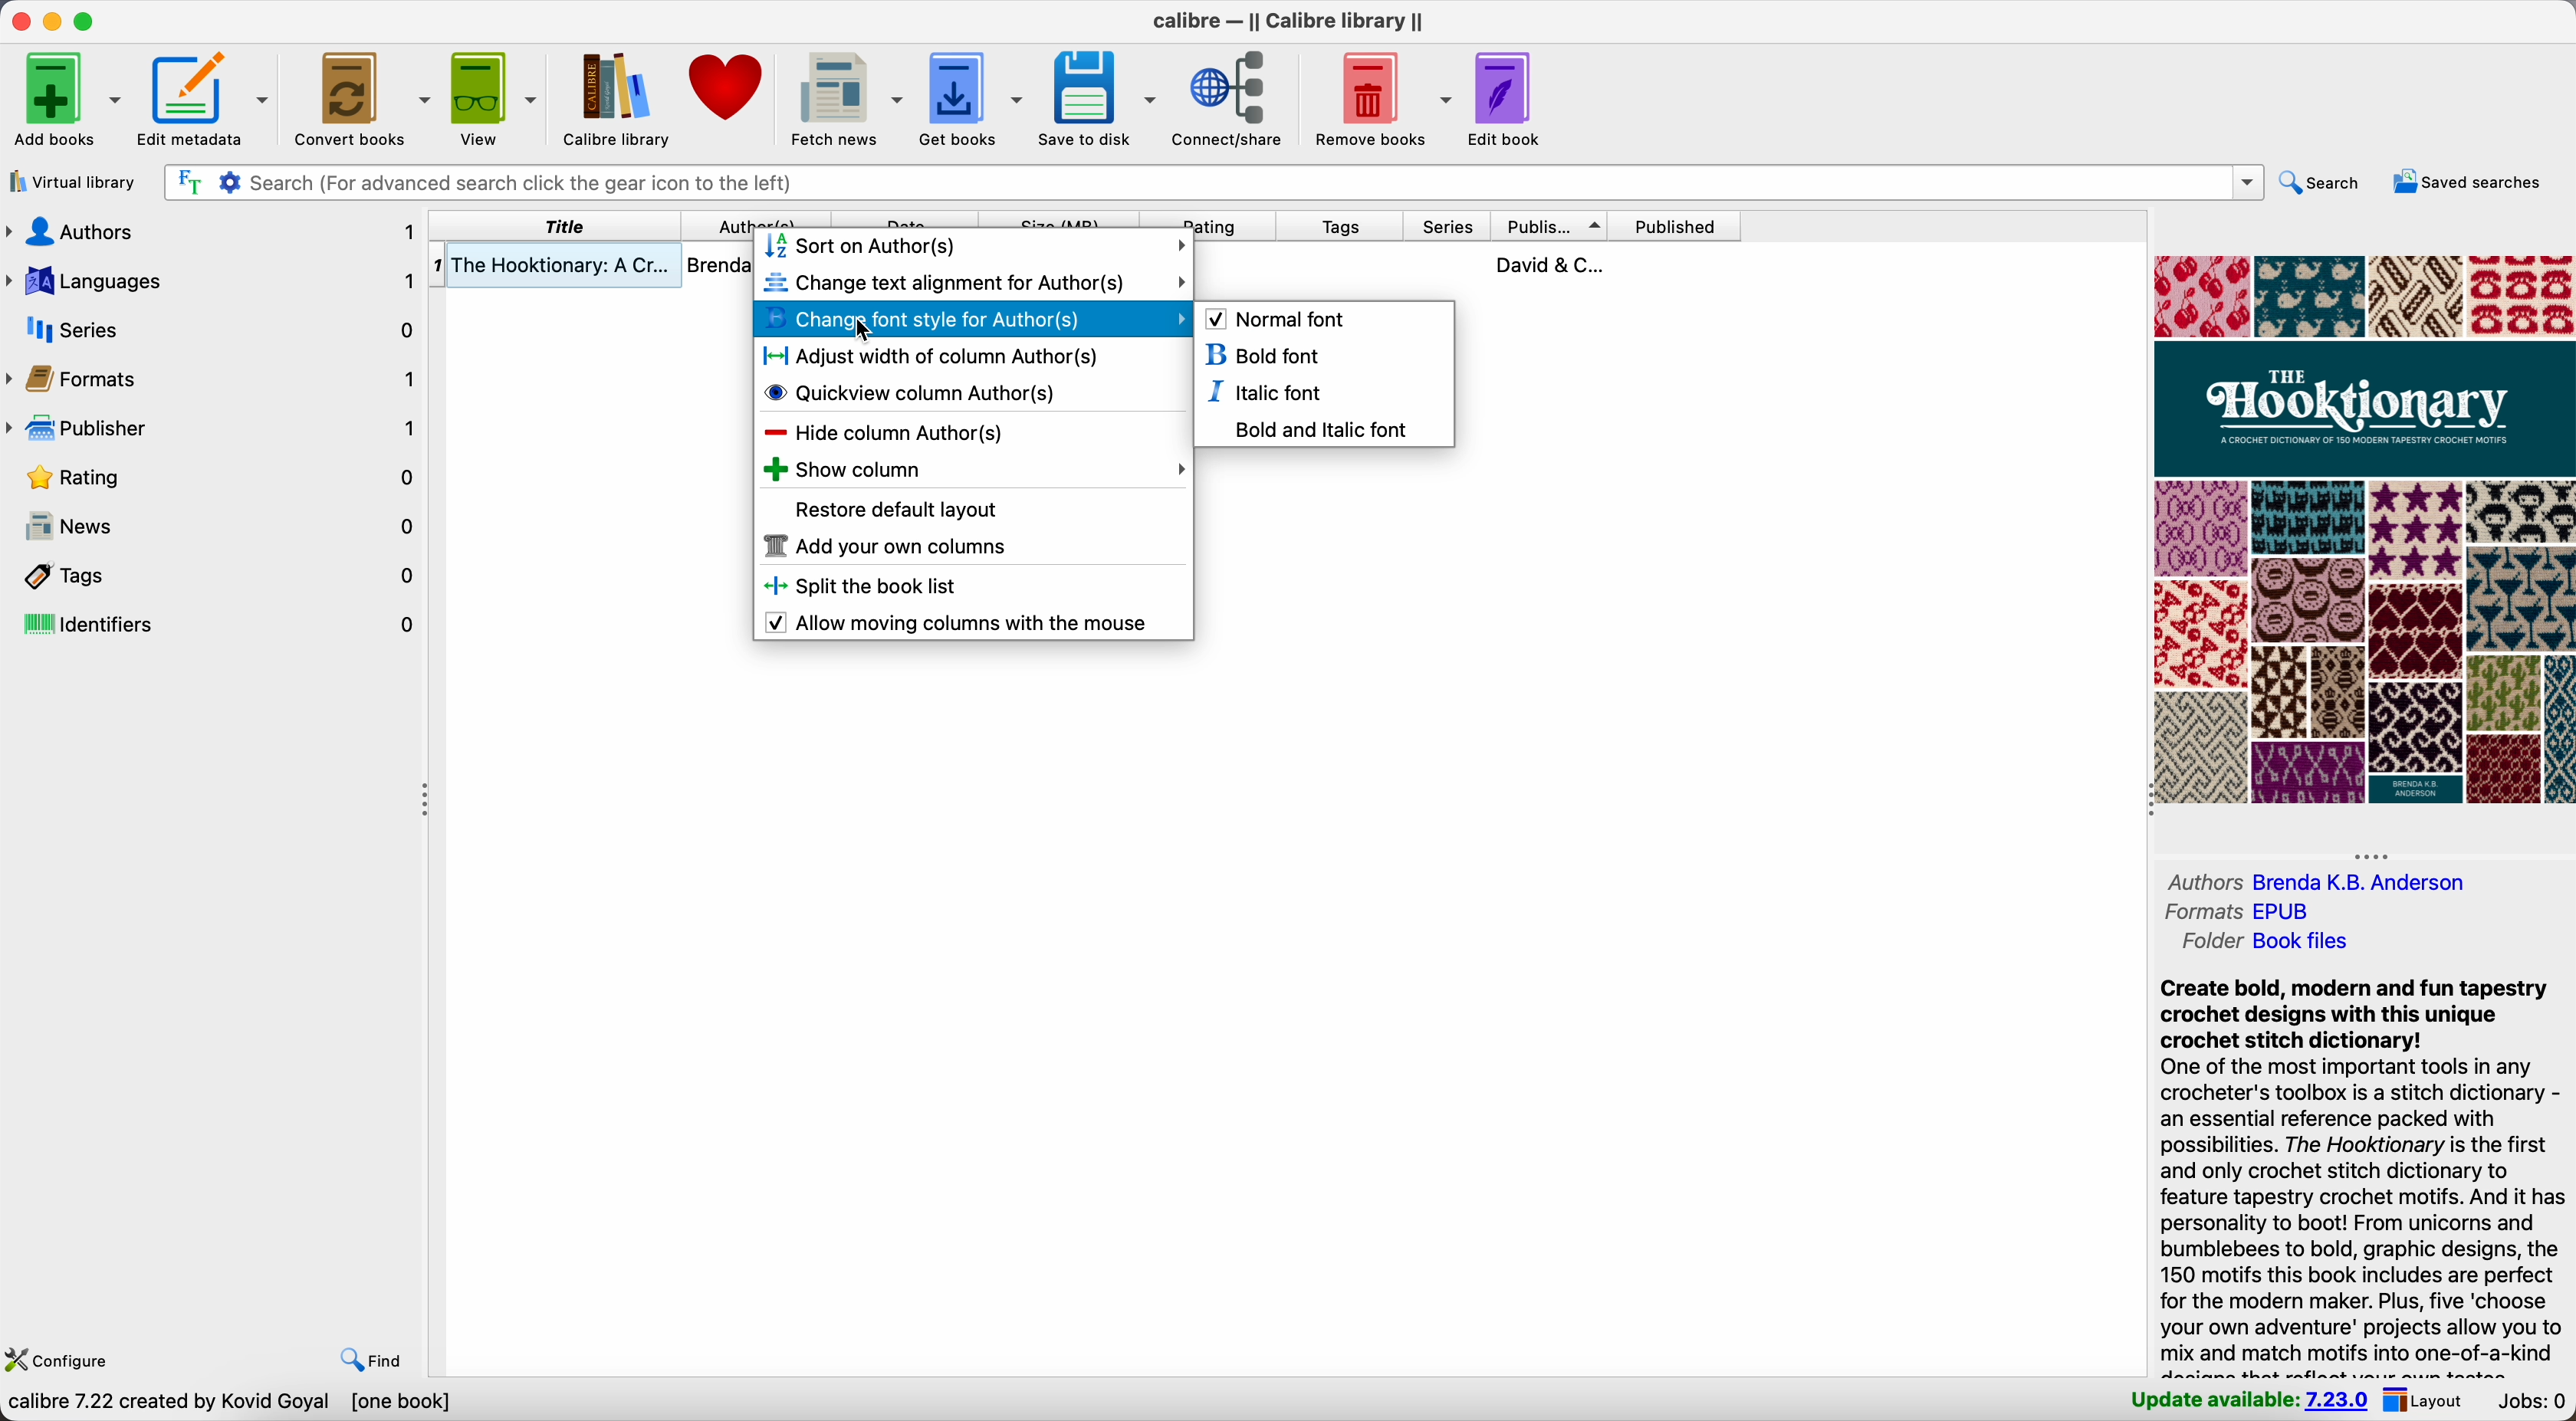  I want to click on close program, so click(18, 20).